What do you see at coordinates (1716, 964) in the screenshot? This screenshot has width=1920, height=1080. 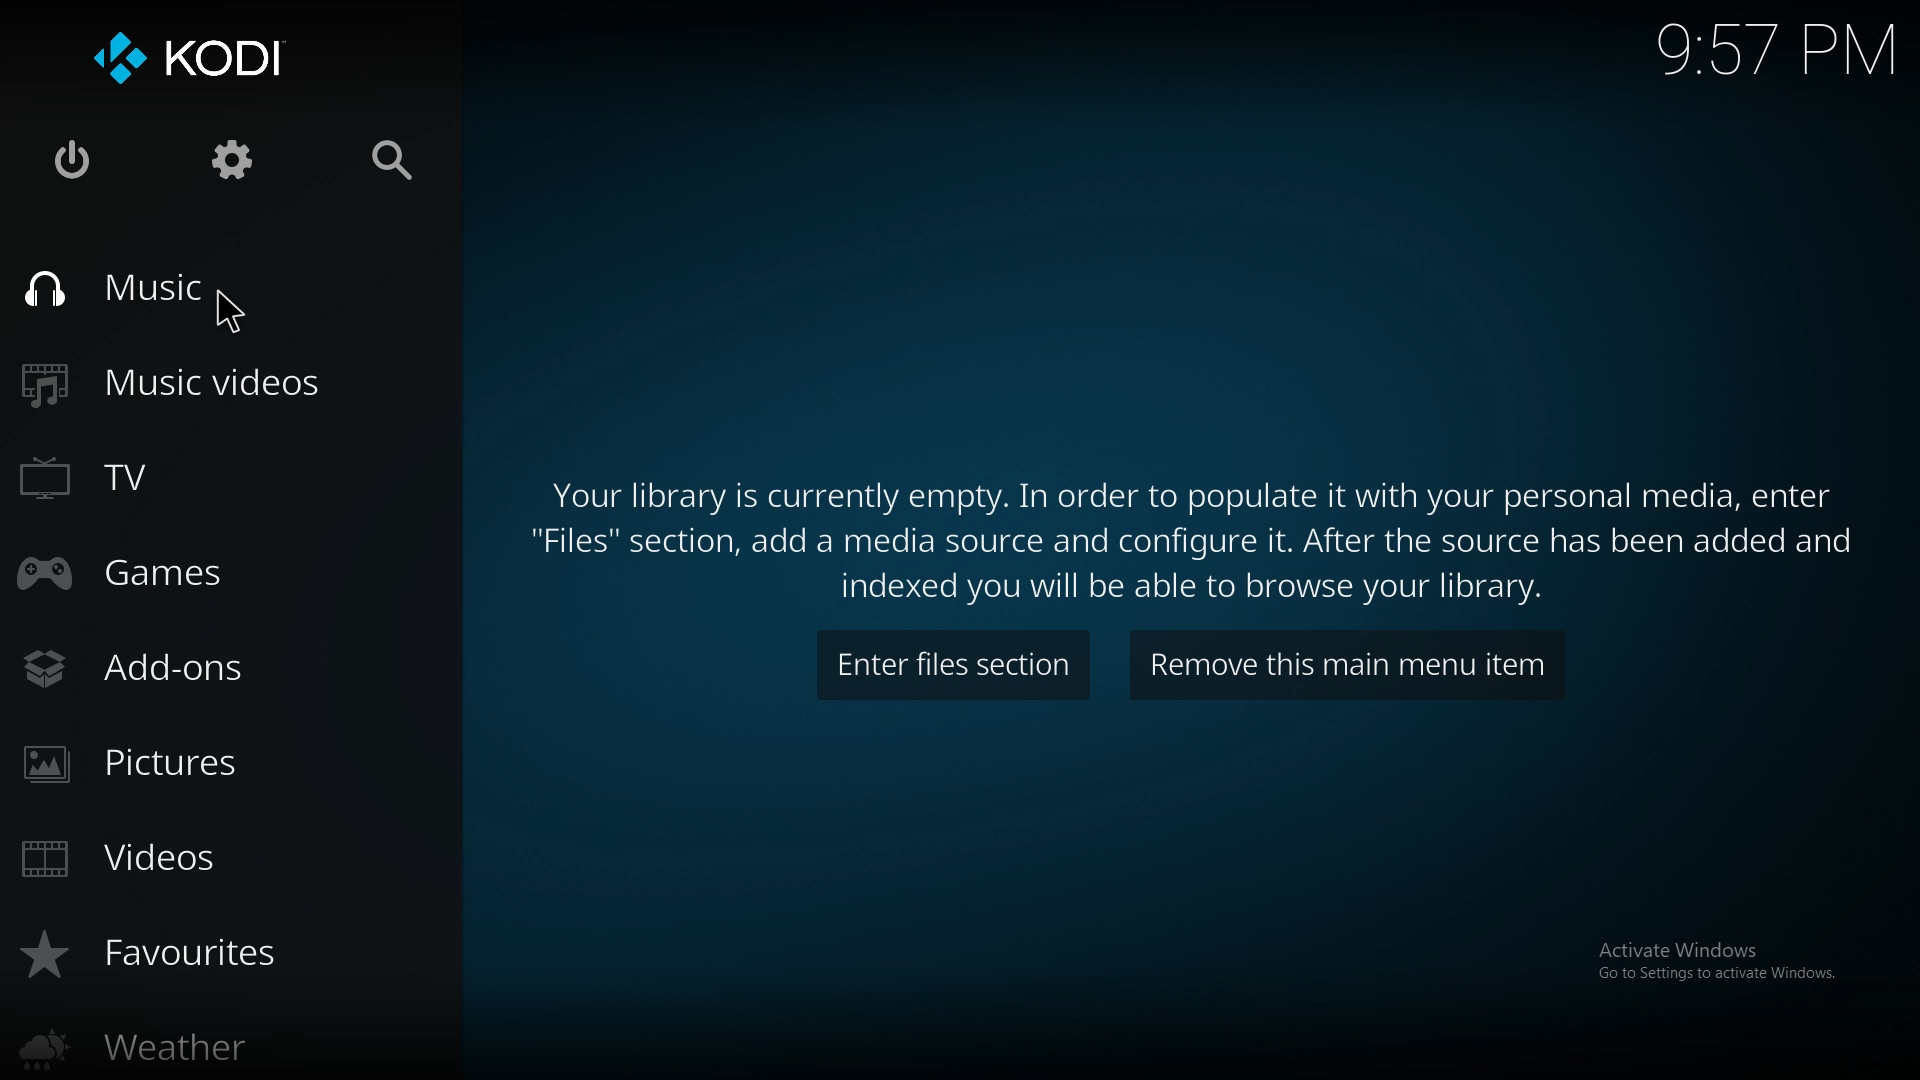 I see `Activate Windows
Go to Settings to activate Windows.` at bounding box center [1716, 964].